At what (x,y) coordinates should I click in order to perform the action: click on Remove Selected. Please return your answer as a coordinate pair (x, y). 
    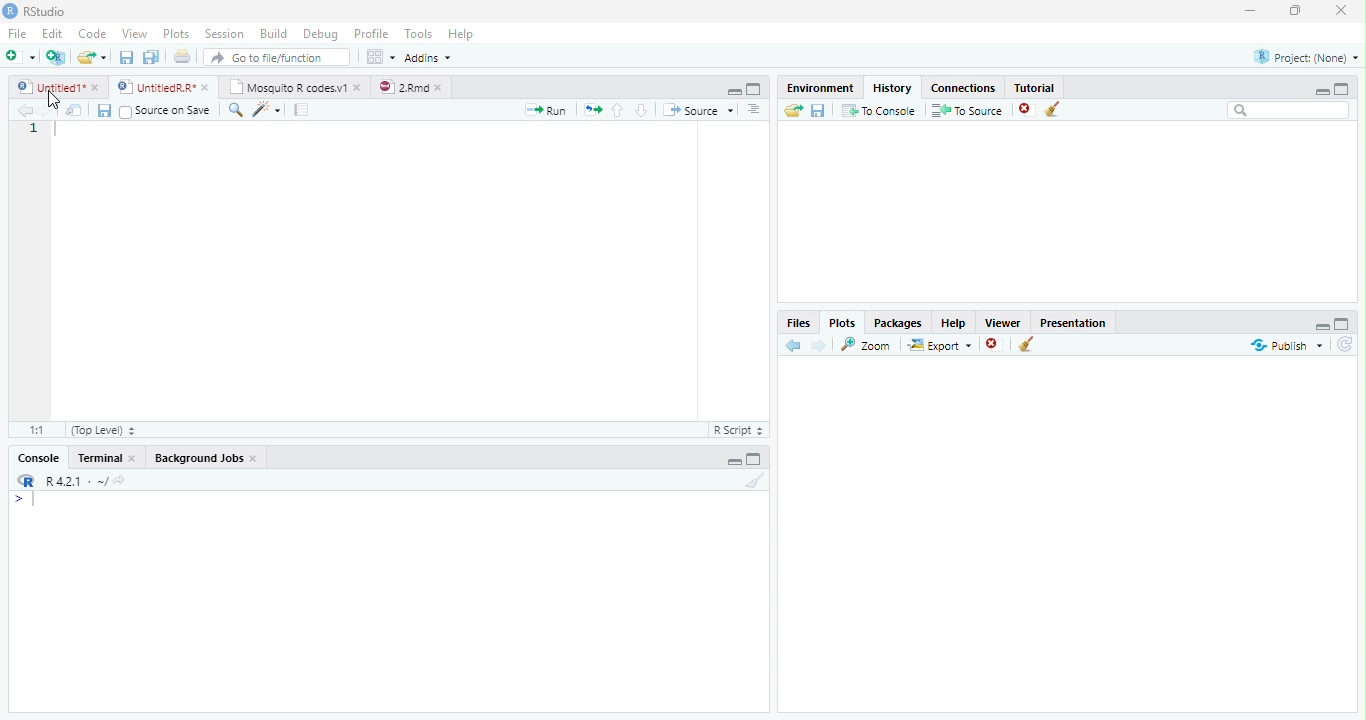
    Looking at the image, I should click on (995, 346).